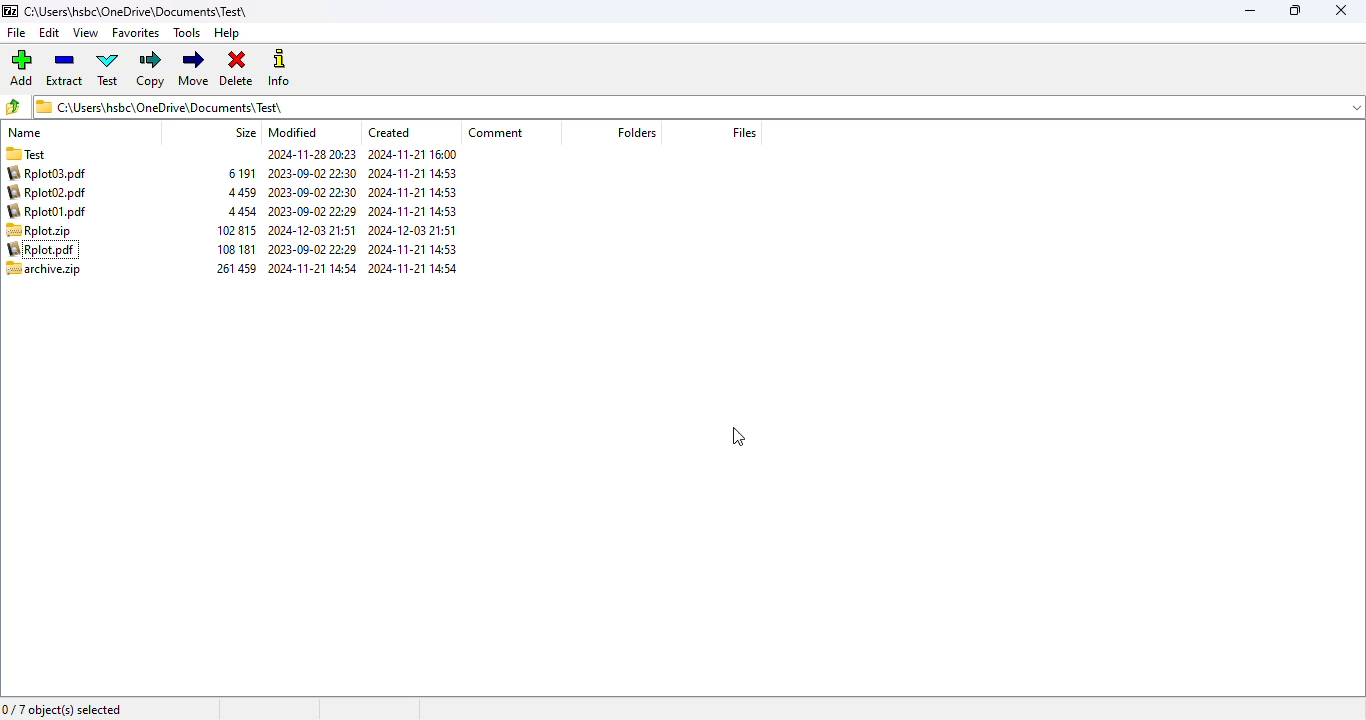 The width and height of the screenshot is (1366, 720). I want to click on add, so click(21, 67).